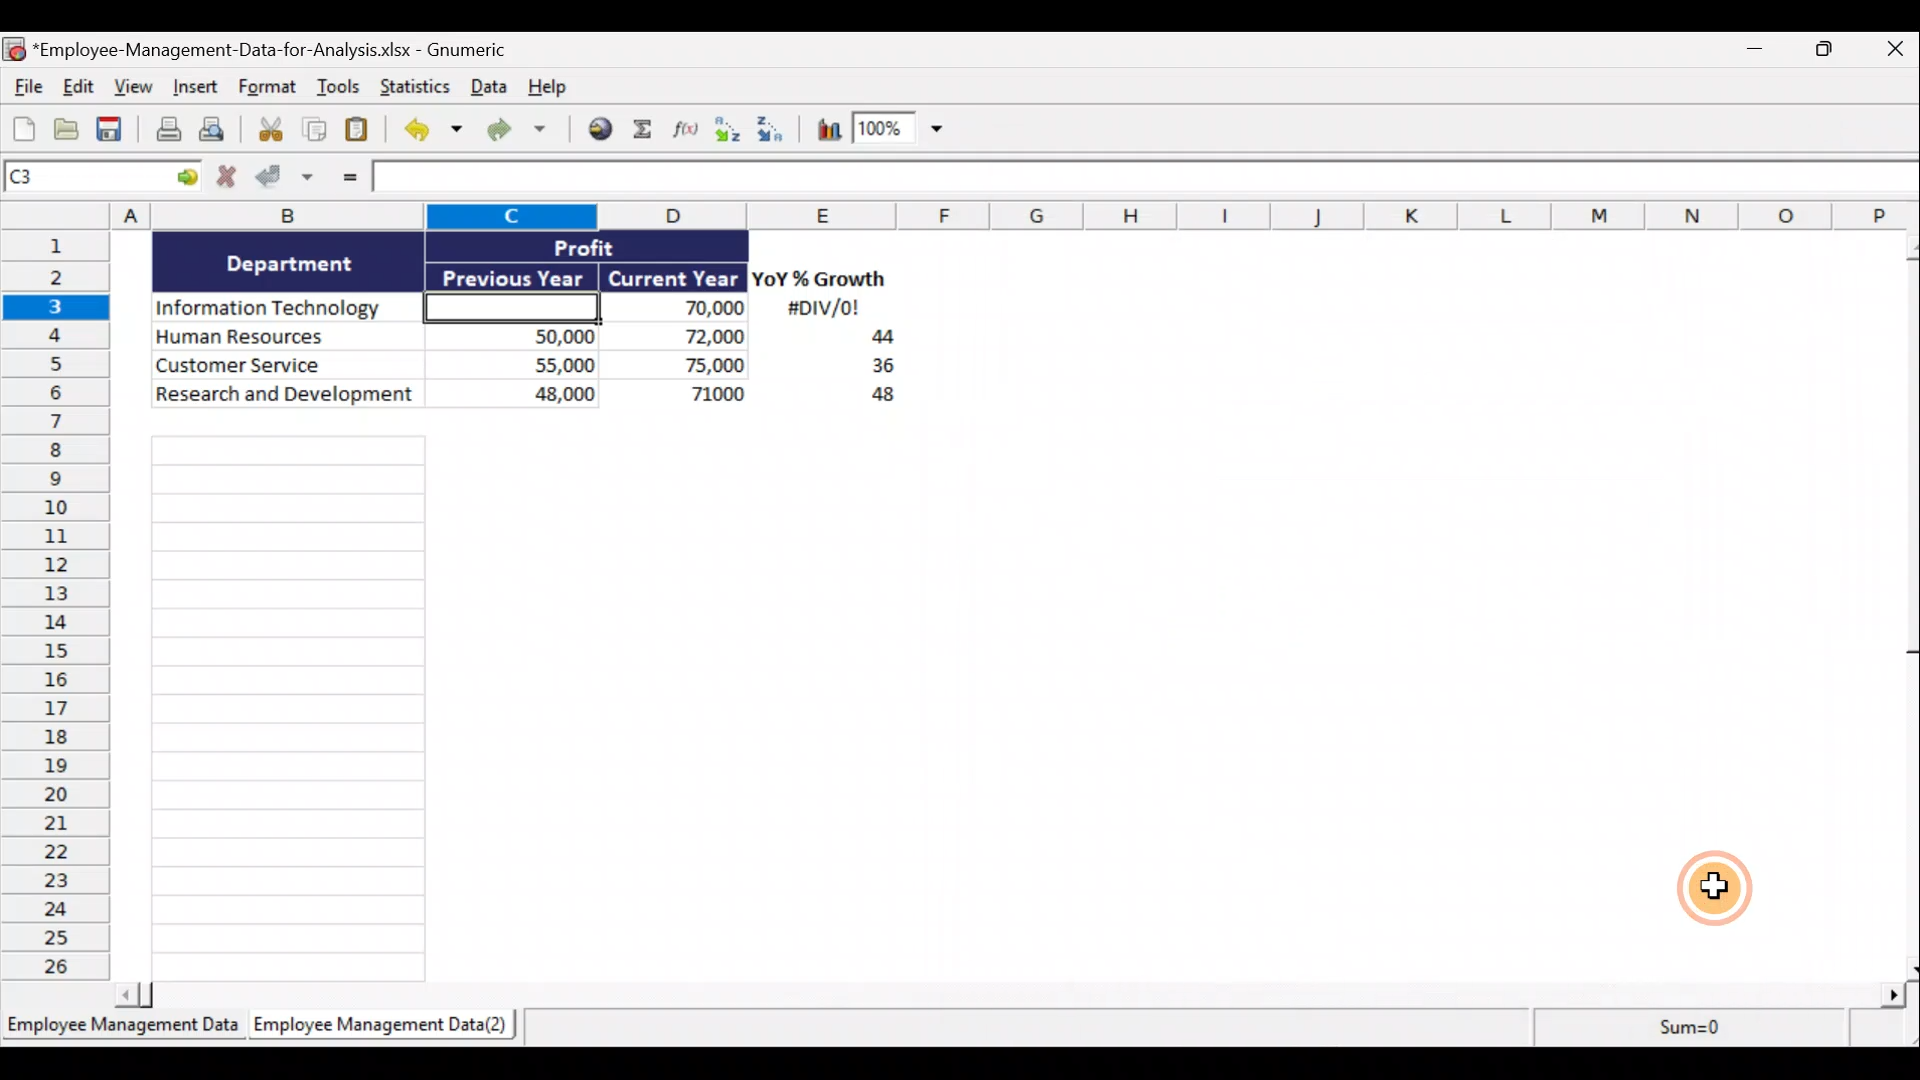 Image resolution: width=1920 pixels, height=1080 pixels. Describe the element at coordinates (315, 130) in the screenshot. I see `Copy selection` at that location.